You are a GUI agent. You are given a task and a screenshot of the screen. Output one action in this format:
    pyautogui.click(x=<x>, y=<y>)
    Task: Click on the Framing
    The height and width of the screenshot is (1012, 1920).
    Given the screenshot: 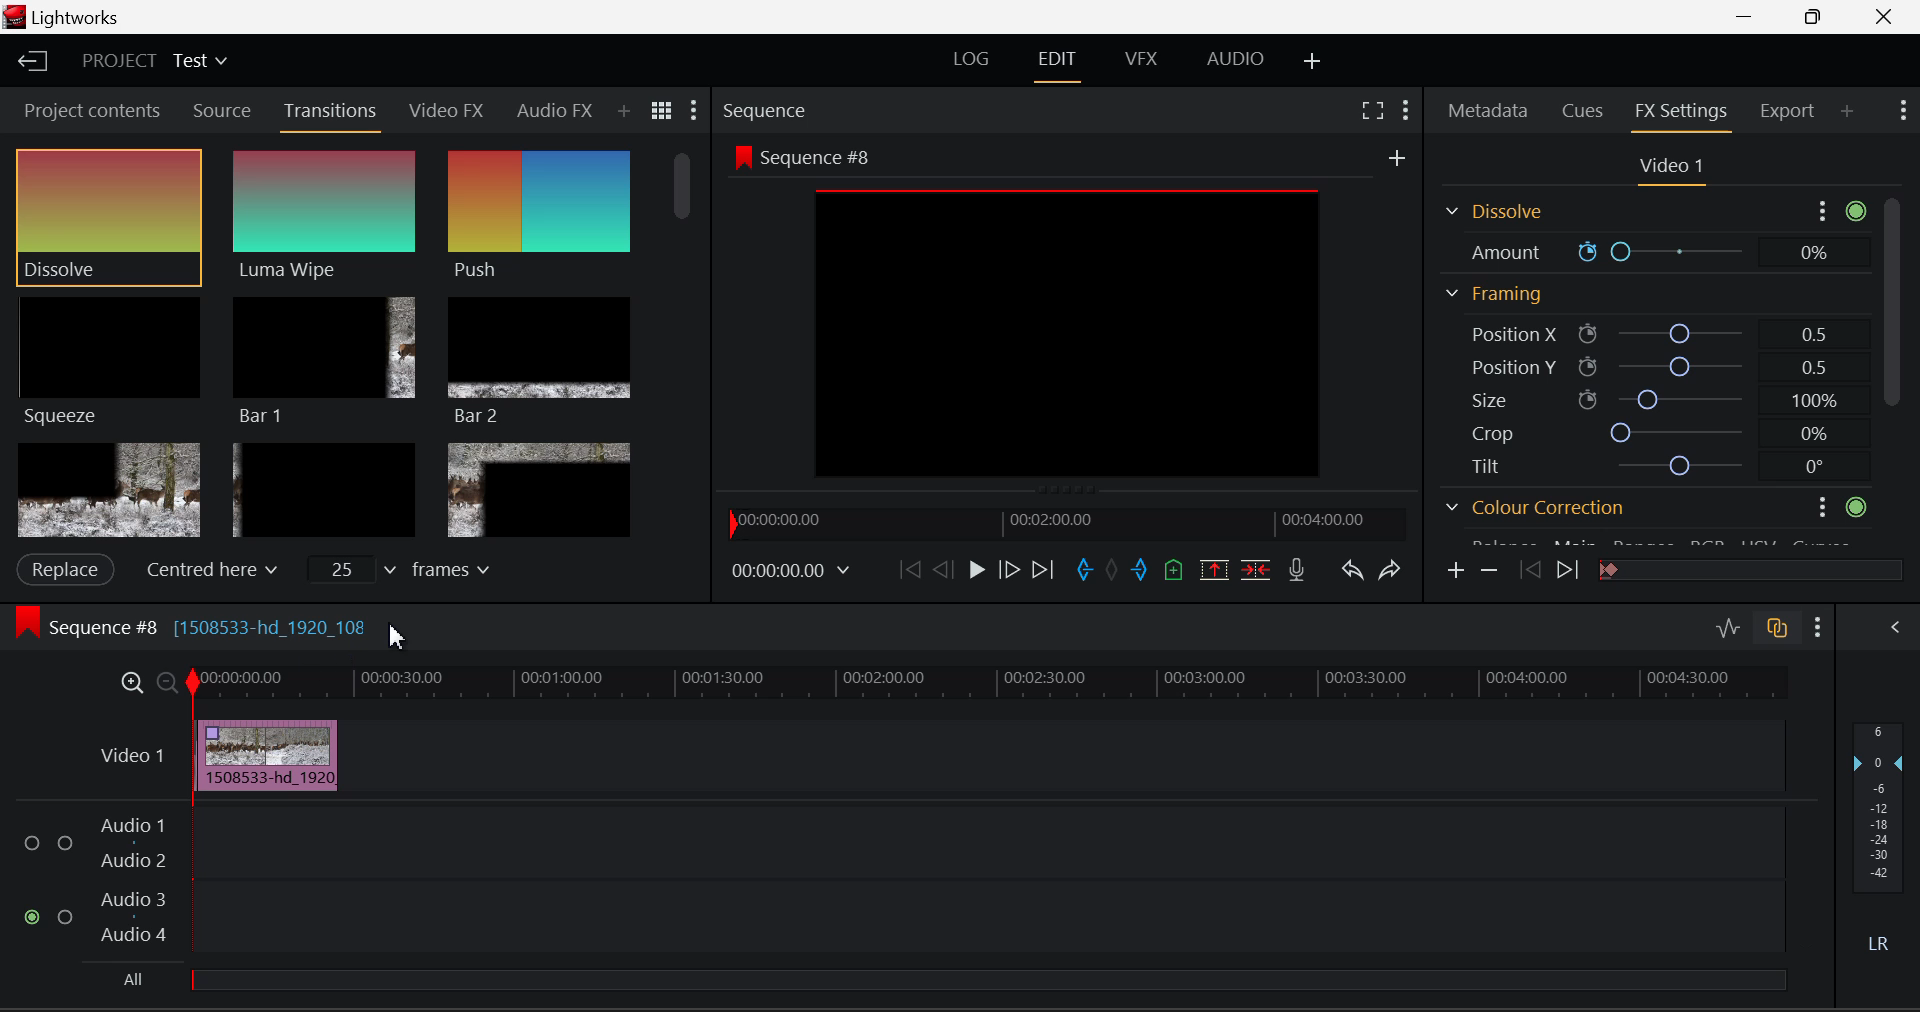 What is the action you would take?
    pyautogui.click(x=1648, y=291)
    